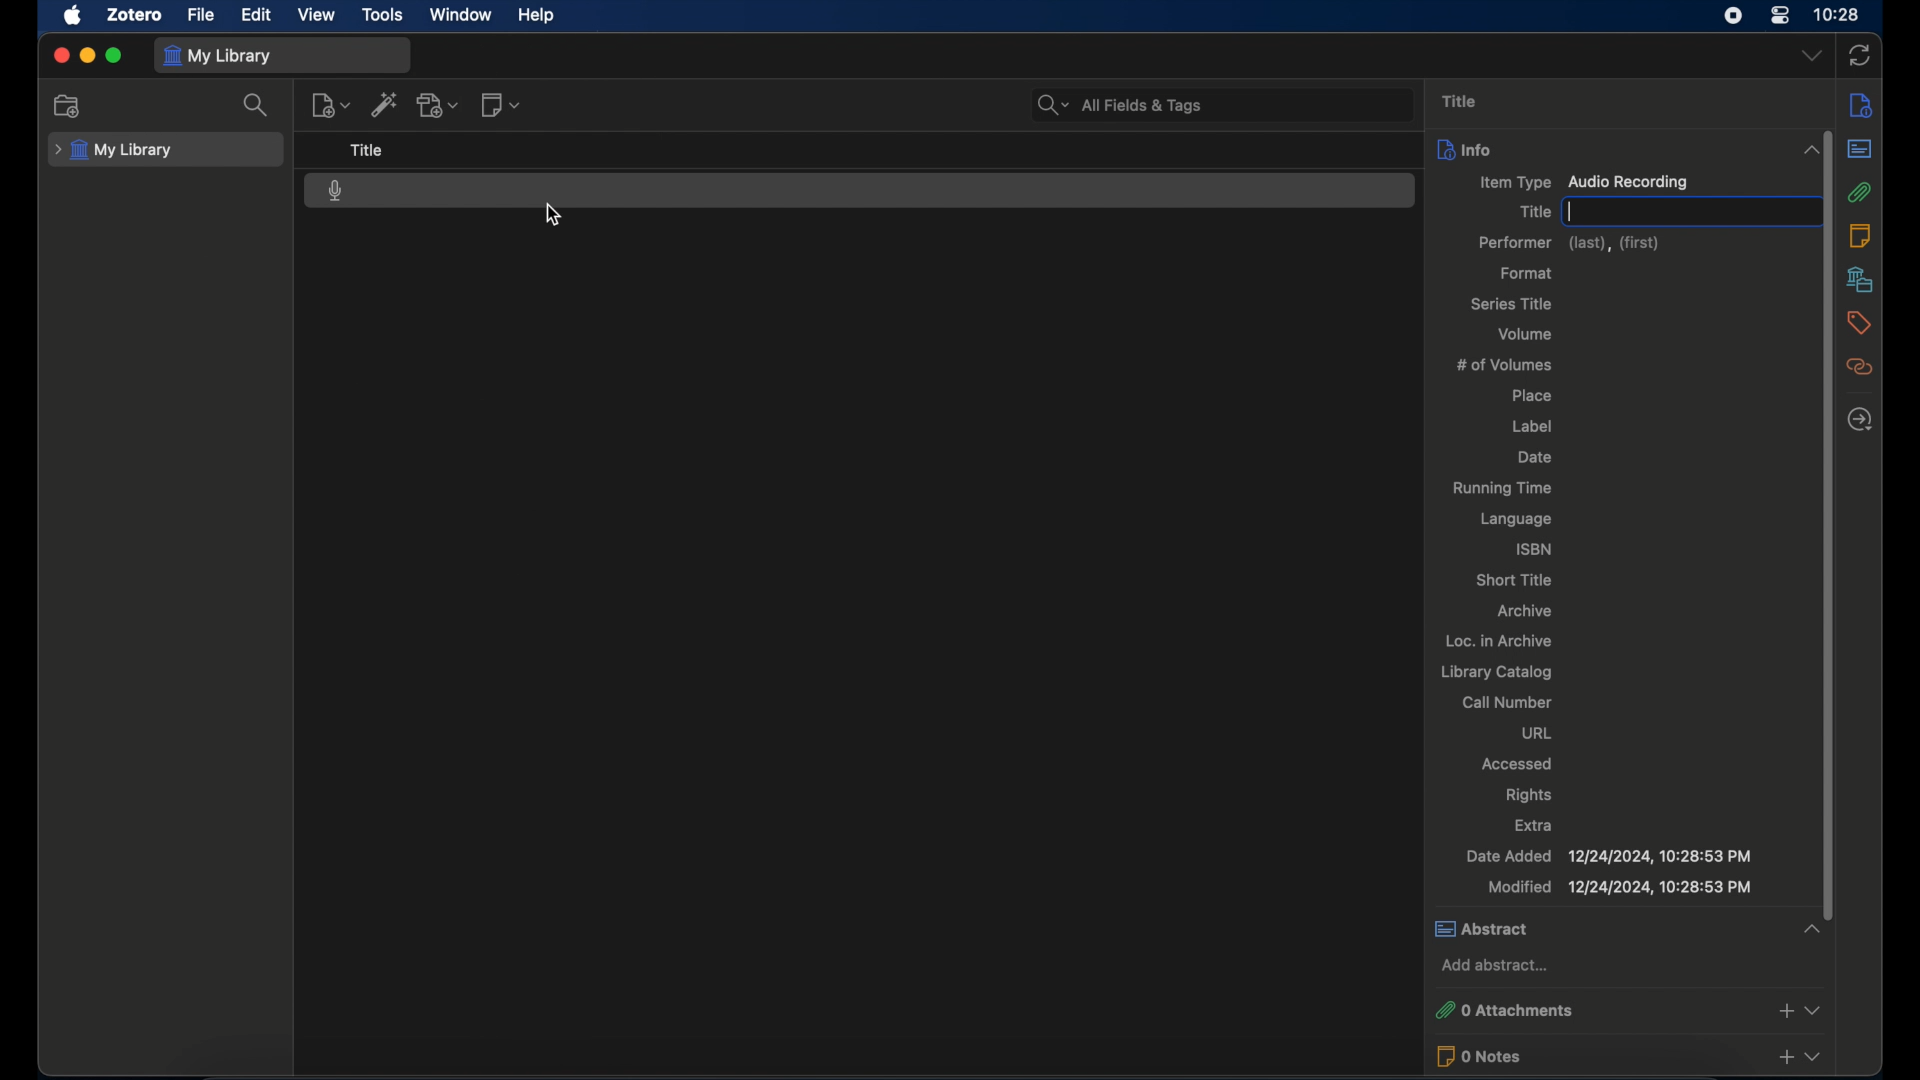 The width and height of the screenshot is (1920, 1080). Describe the element at coordinates (1864, 280) in the screenshot. I see `libraries` at that location.